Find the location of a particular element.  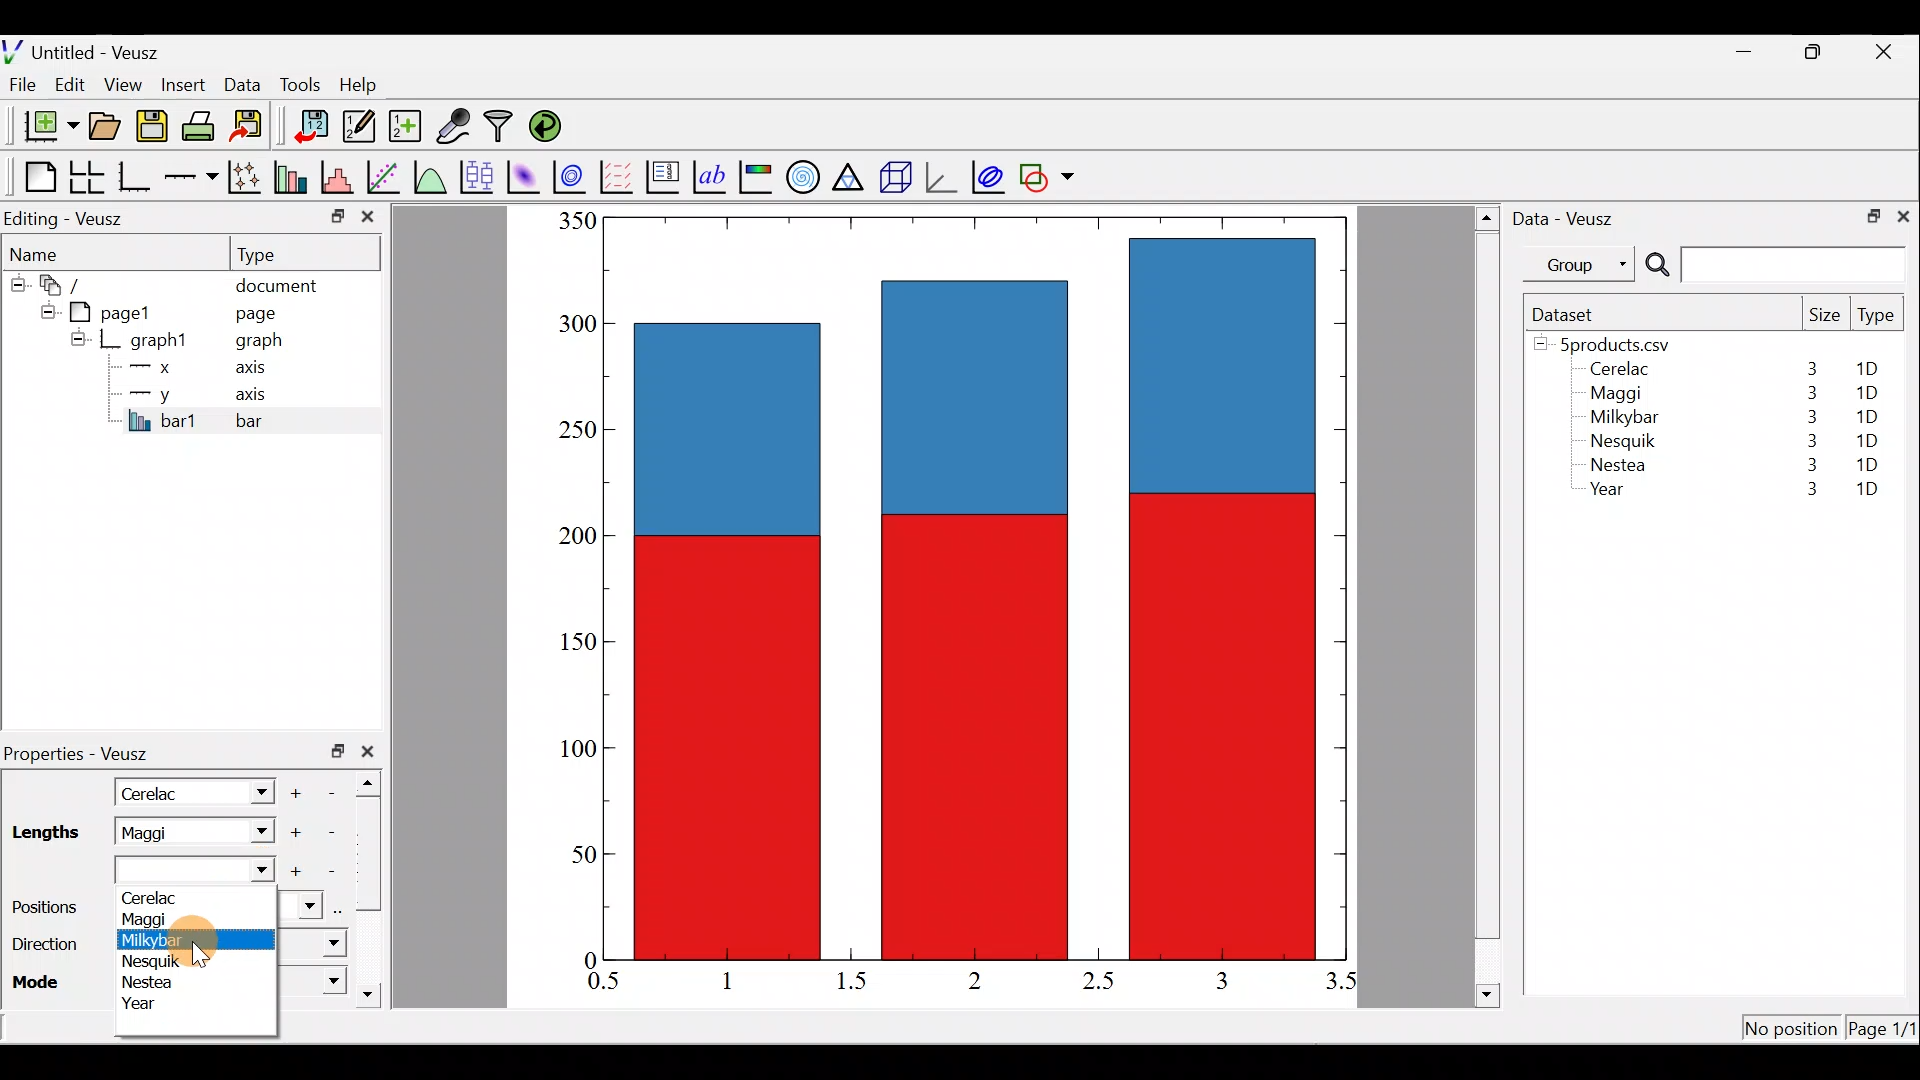

Plot key is located at coordinates (665, 175).